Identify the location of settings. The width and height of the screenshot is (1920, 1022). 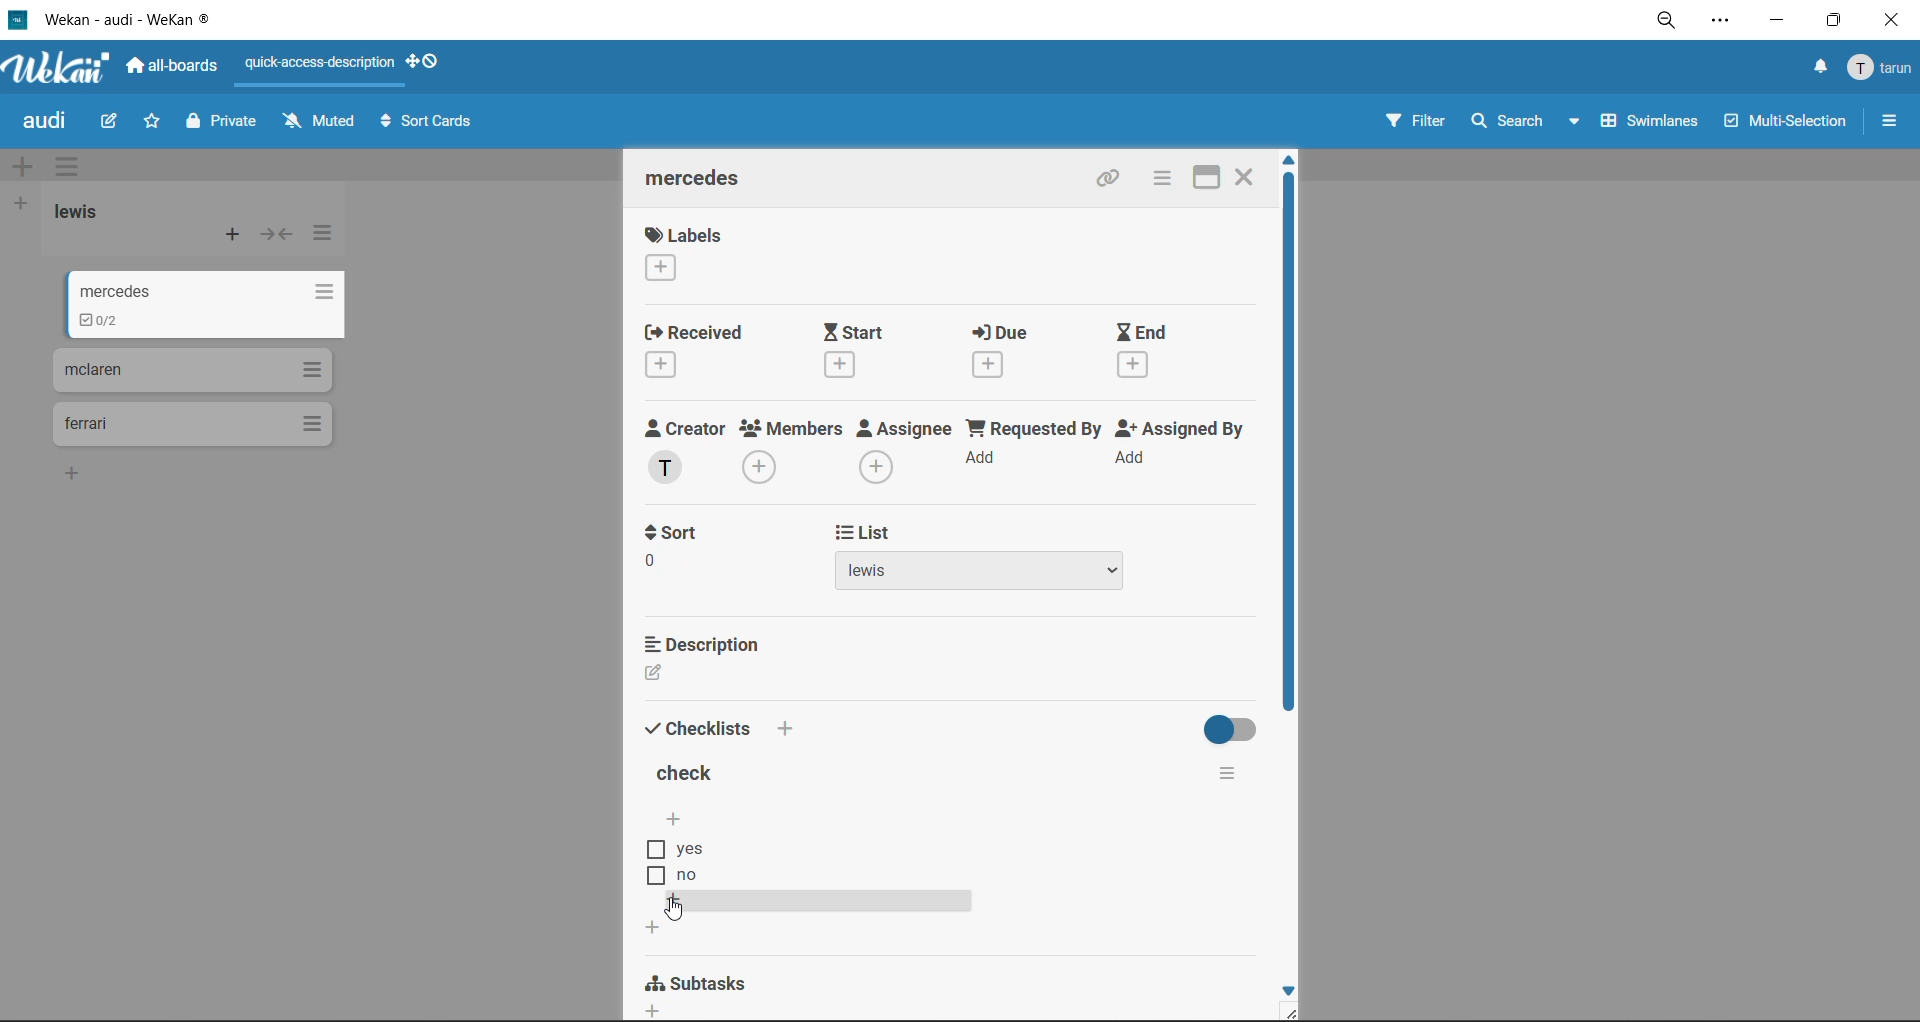
(1721, 20).